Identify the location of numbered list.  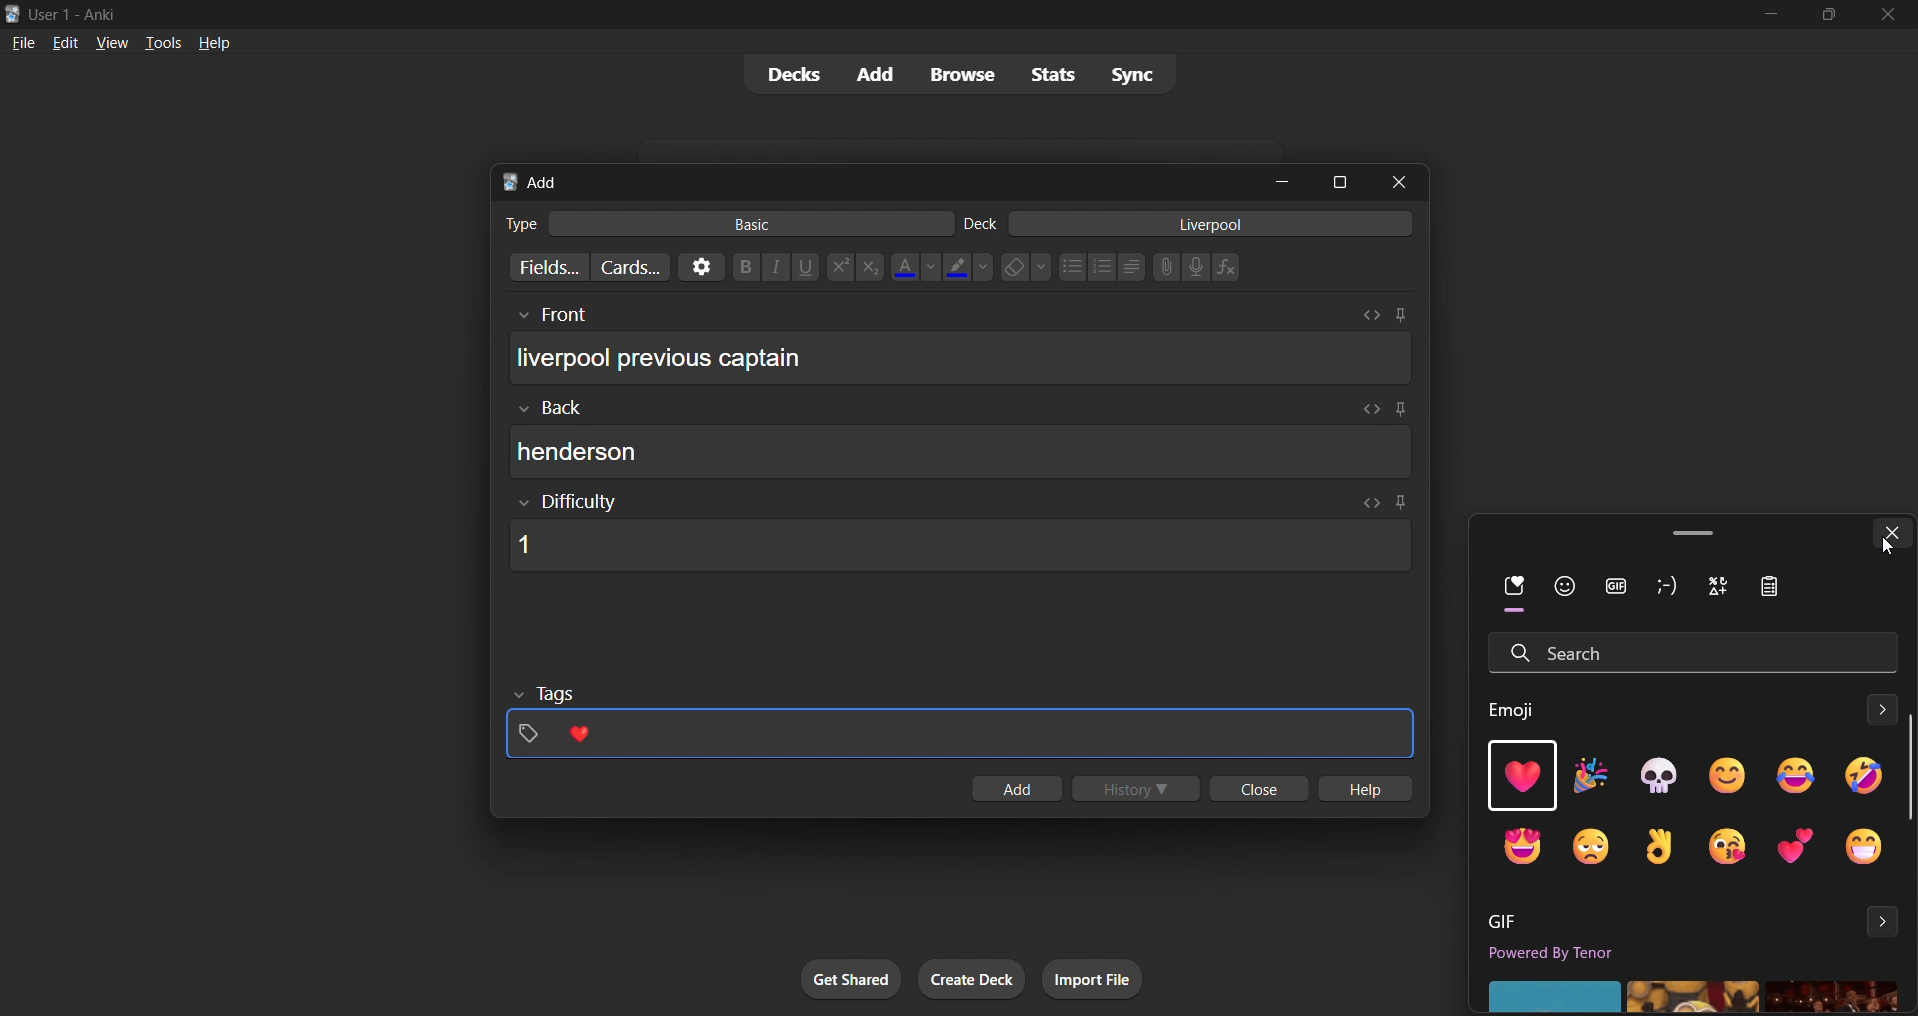
(1103, 269).